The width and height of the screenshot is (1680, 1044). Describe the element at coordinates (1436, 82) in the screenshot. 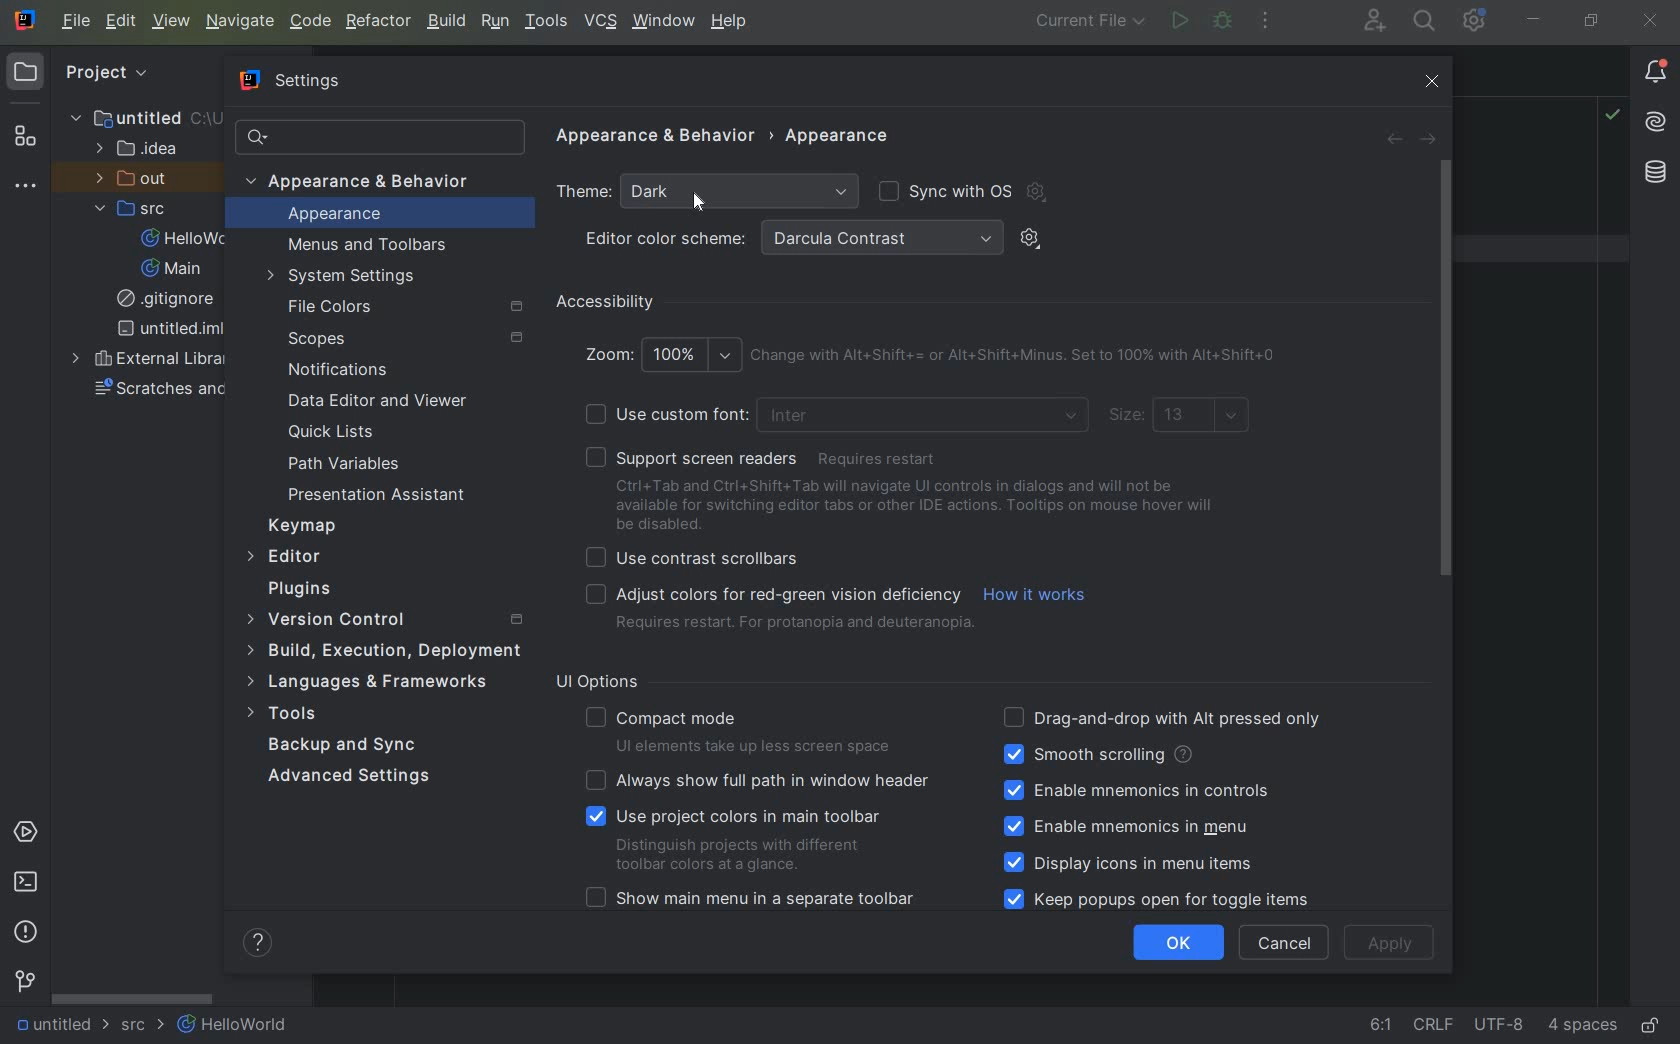

I see `close` at that location.